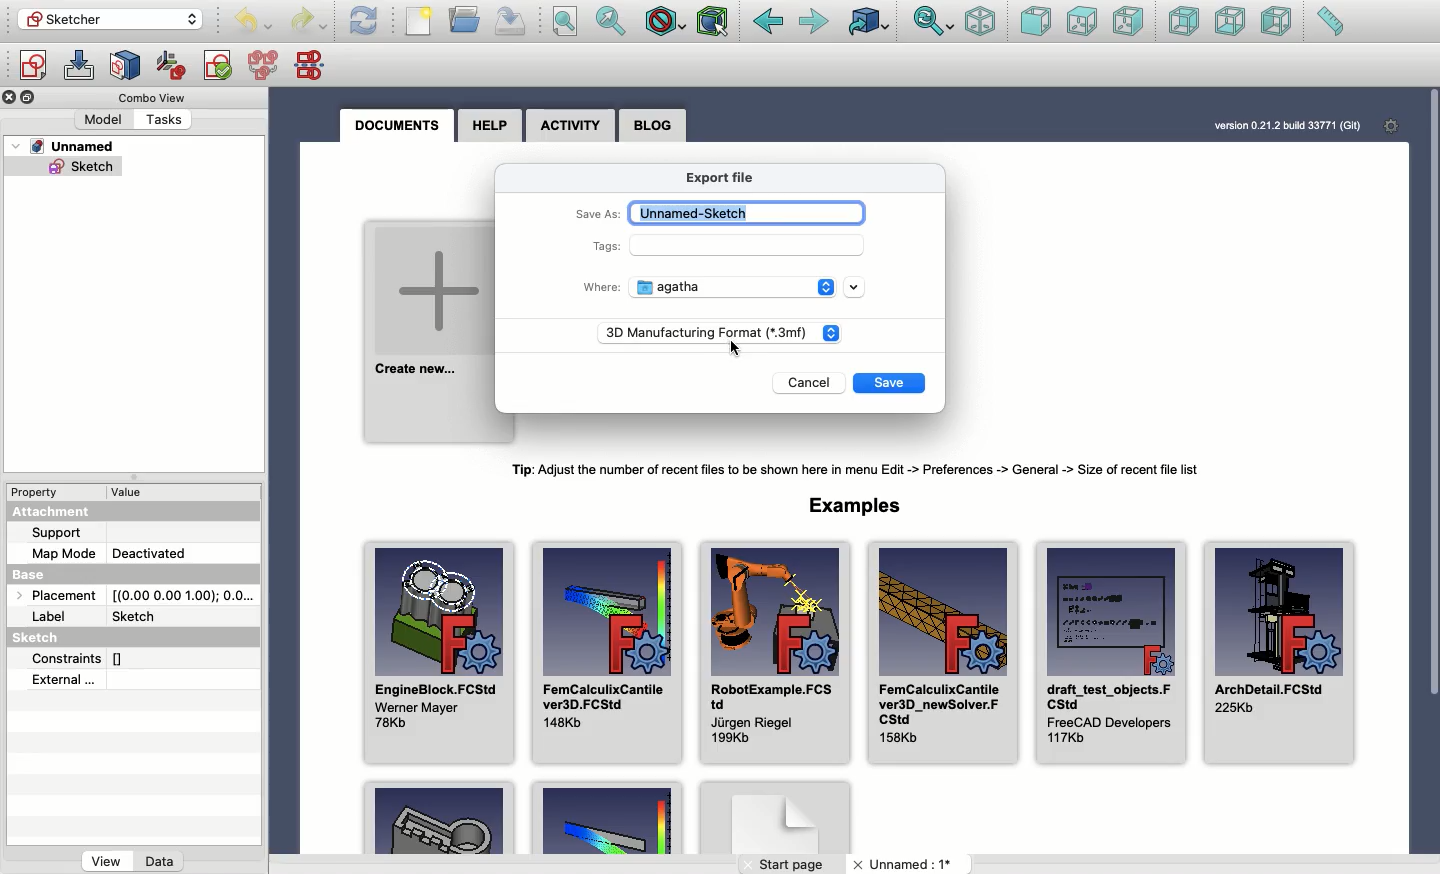 The height and width of the screenshot is (874, 1440). What do you see at coordinates (466, 18) in the screenshot?
I see `Open` at bounding box center [466, 18].